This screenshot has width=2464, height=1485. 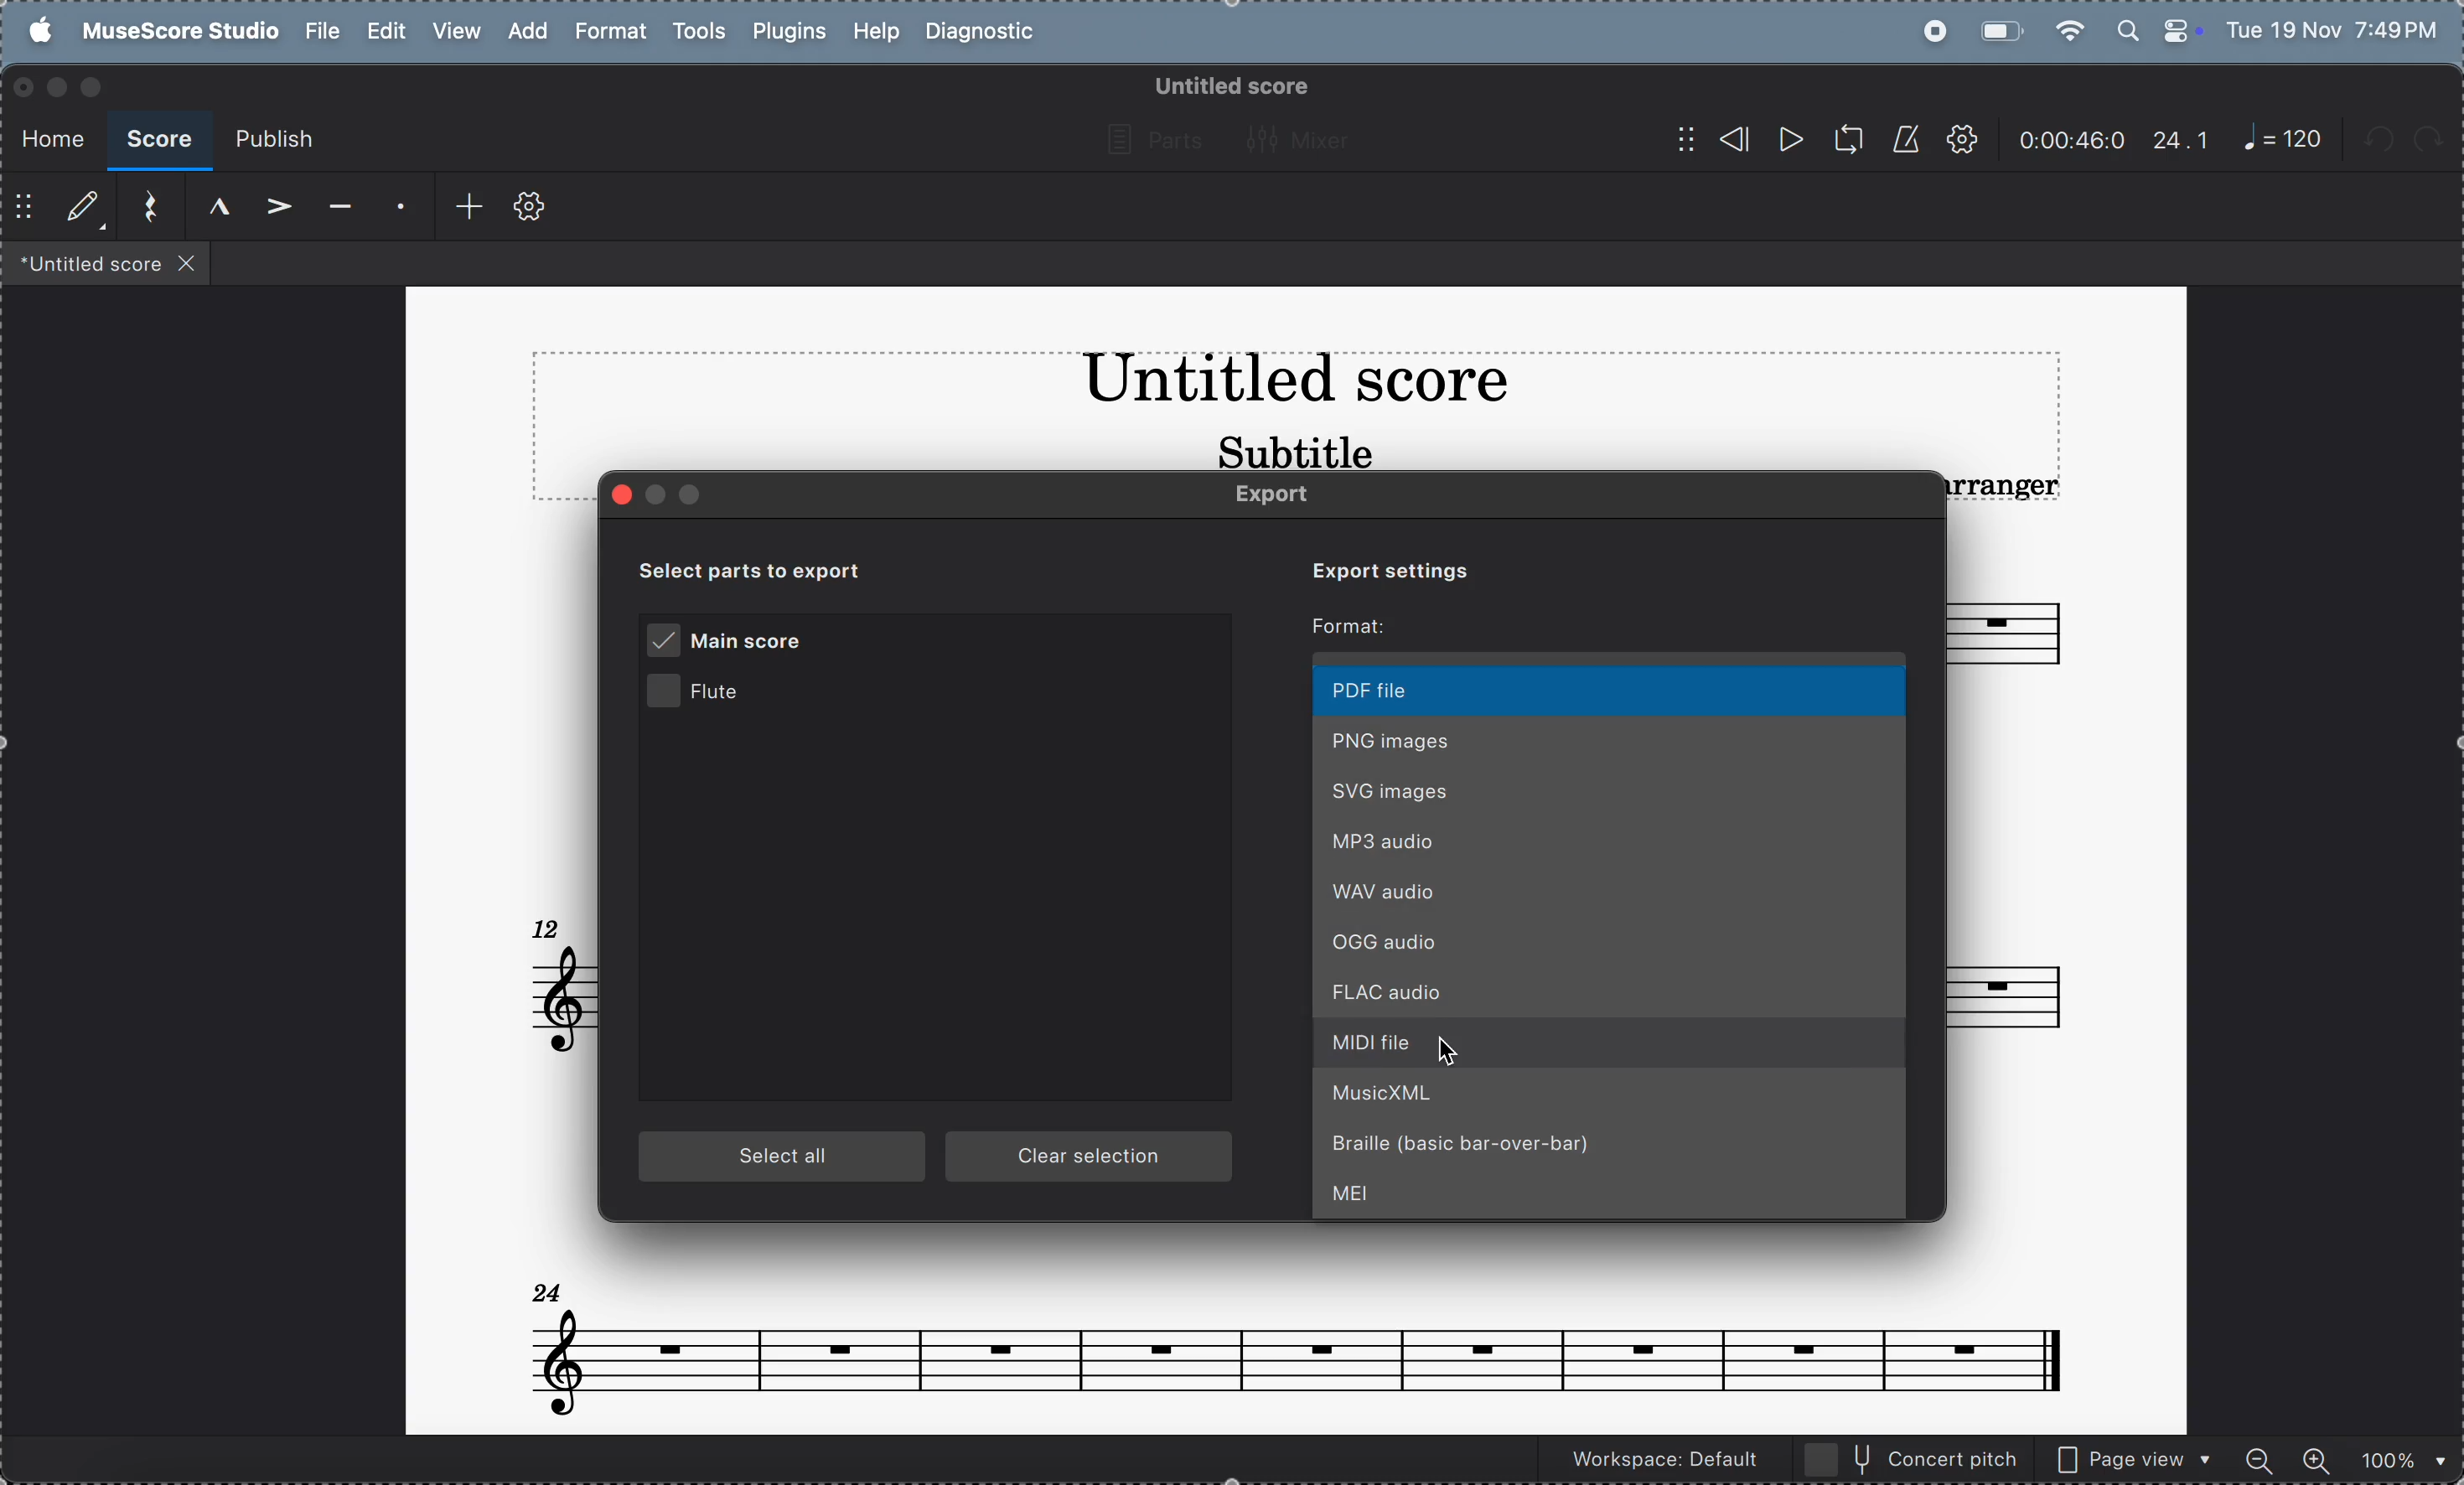 What do you see at coordinates (2158, 28) in the screenshot?
I see `apple widgets` at bounding box center [2158, 28].